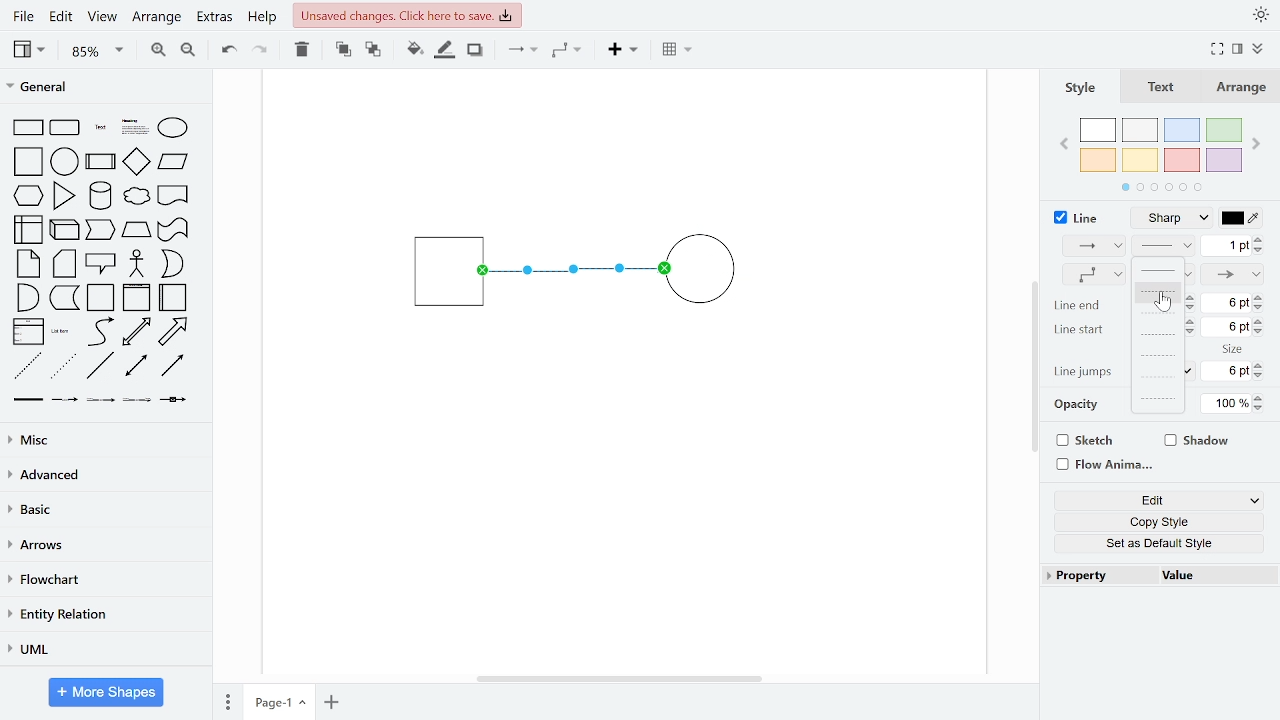 The width and height of the screenshot is (1280, 720). What do you see at coordinates (1234, 348) in the screenshot?
I see `size` at bounding box center [1234, 348].